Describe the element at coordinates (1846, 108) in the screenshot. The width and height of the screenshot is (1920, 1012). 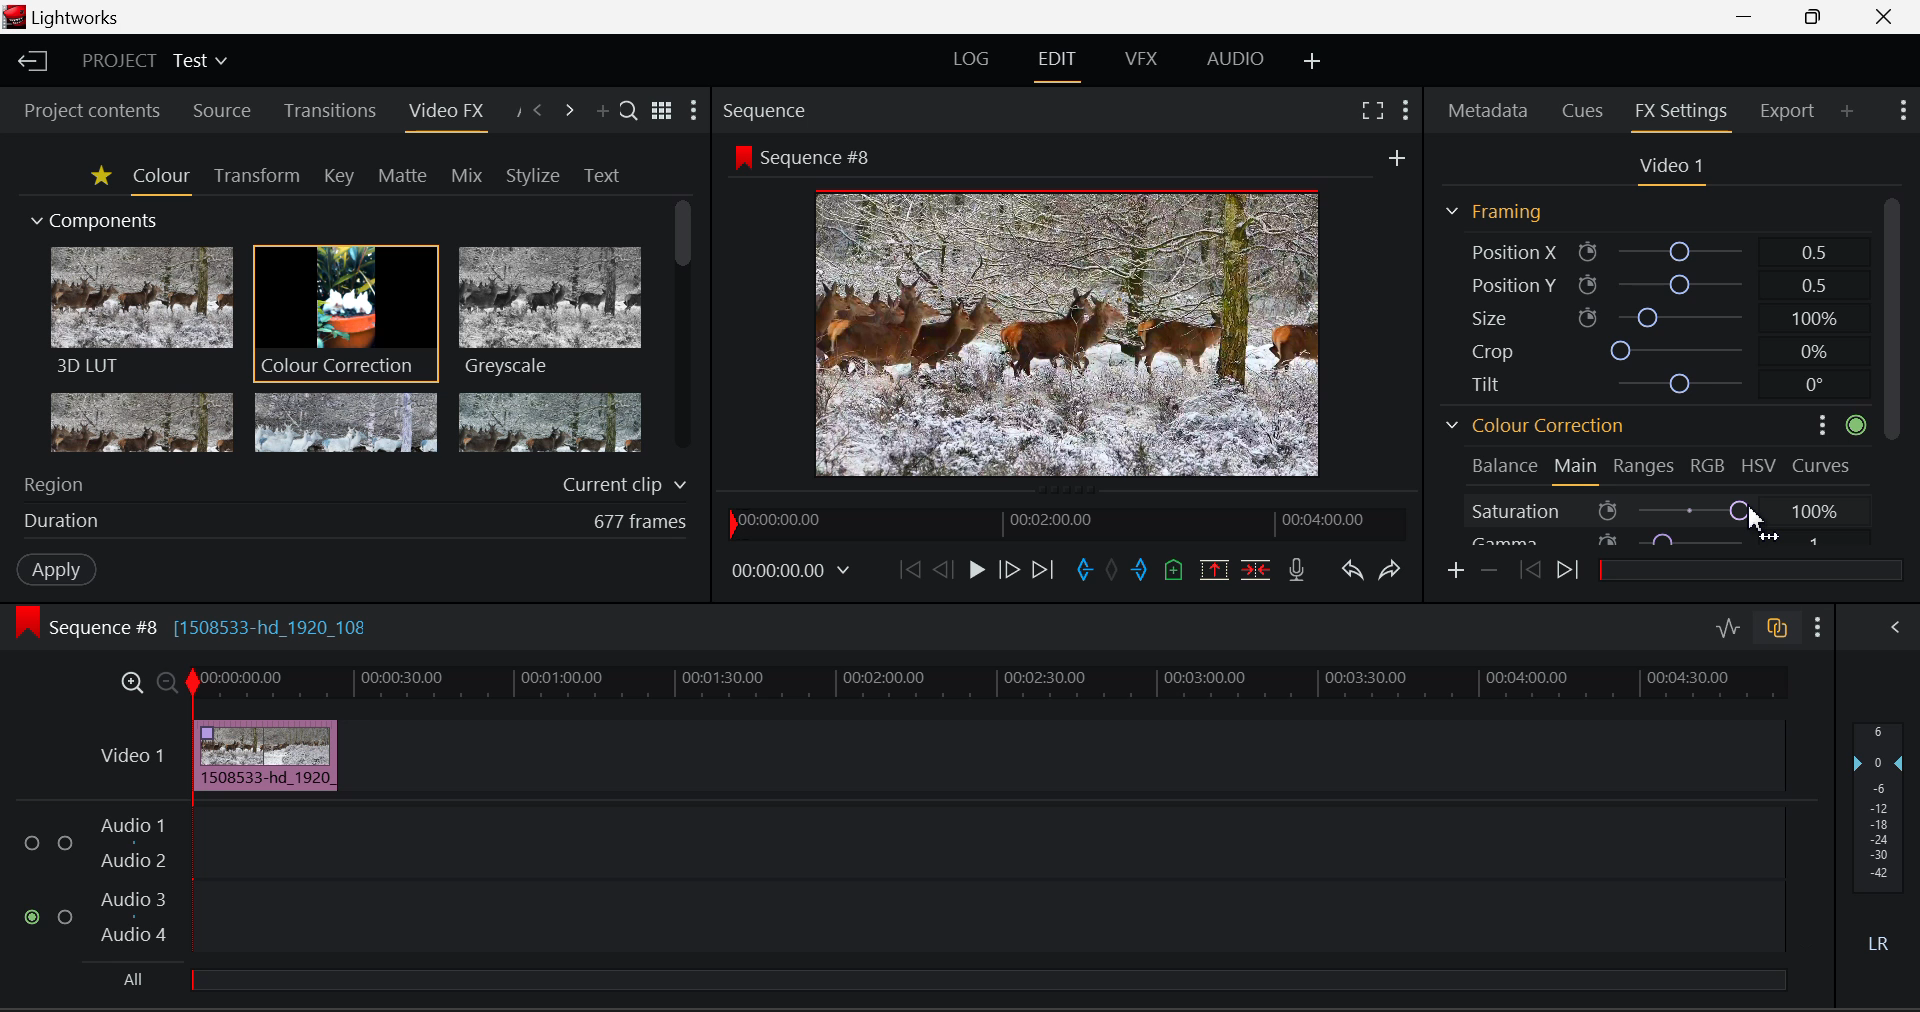
I see `Add Panel` at that location.